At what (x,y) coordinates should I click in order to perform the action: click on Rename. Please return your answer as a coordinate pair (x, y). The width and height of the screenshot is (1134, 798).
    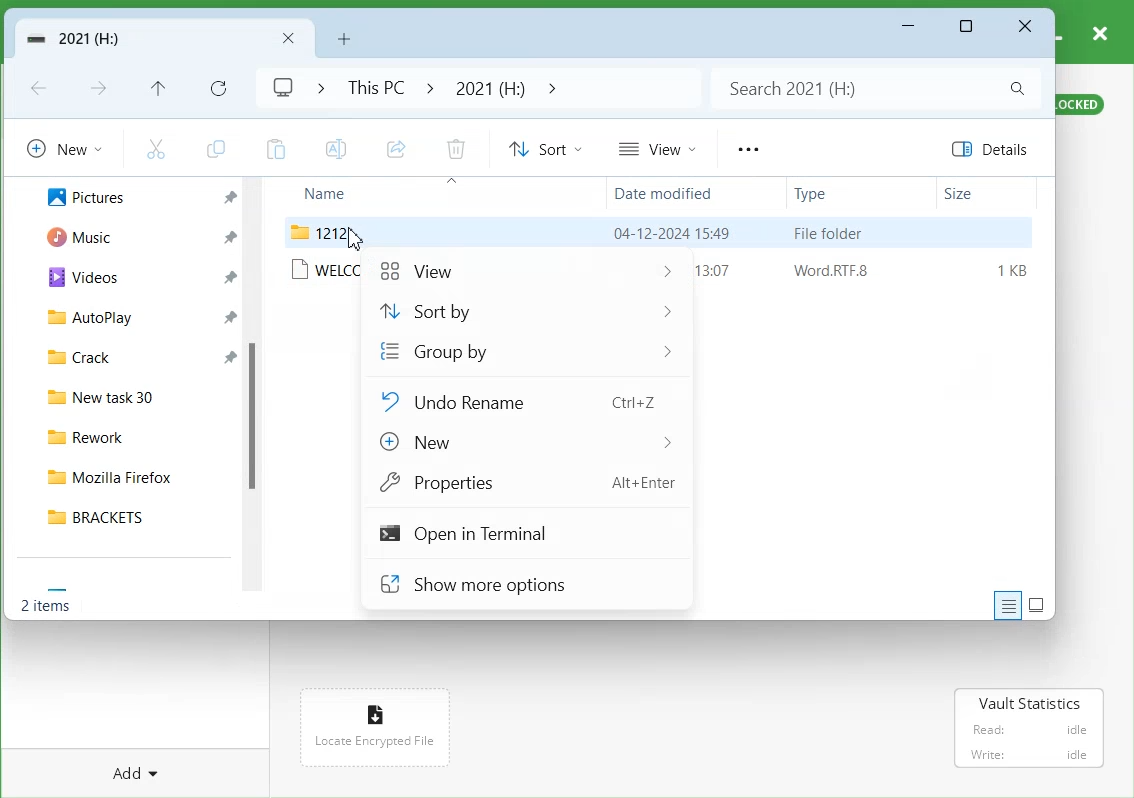
    Looking at the image, I should click on (334, 148).